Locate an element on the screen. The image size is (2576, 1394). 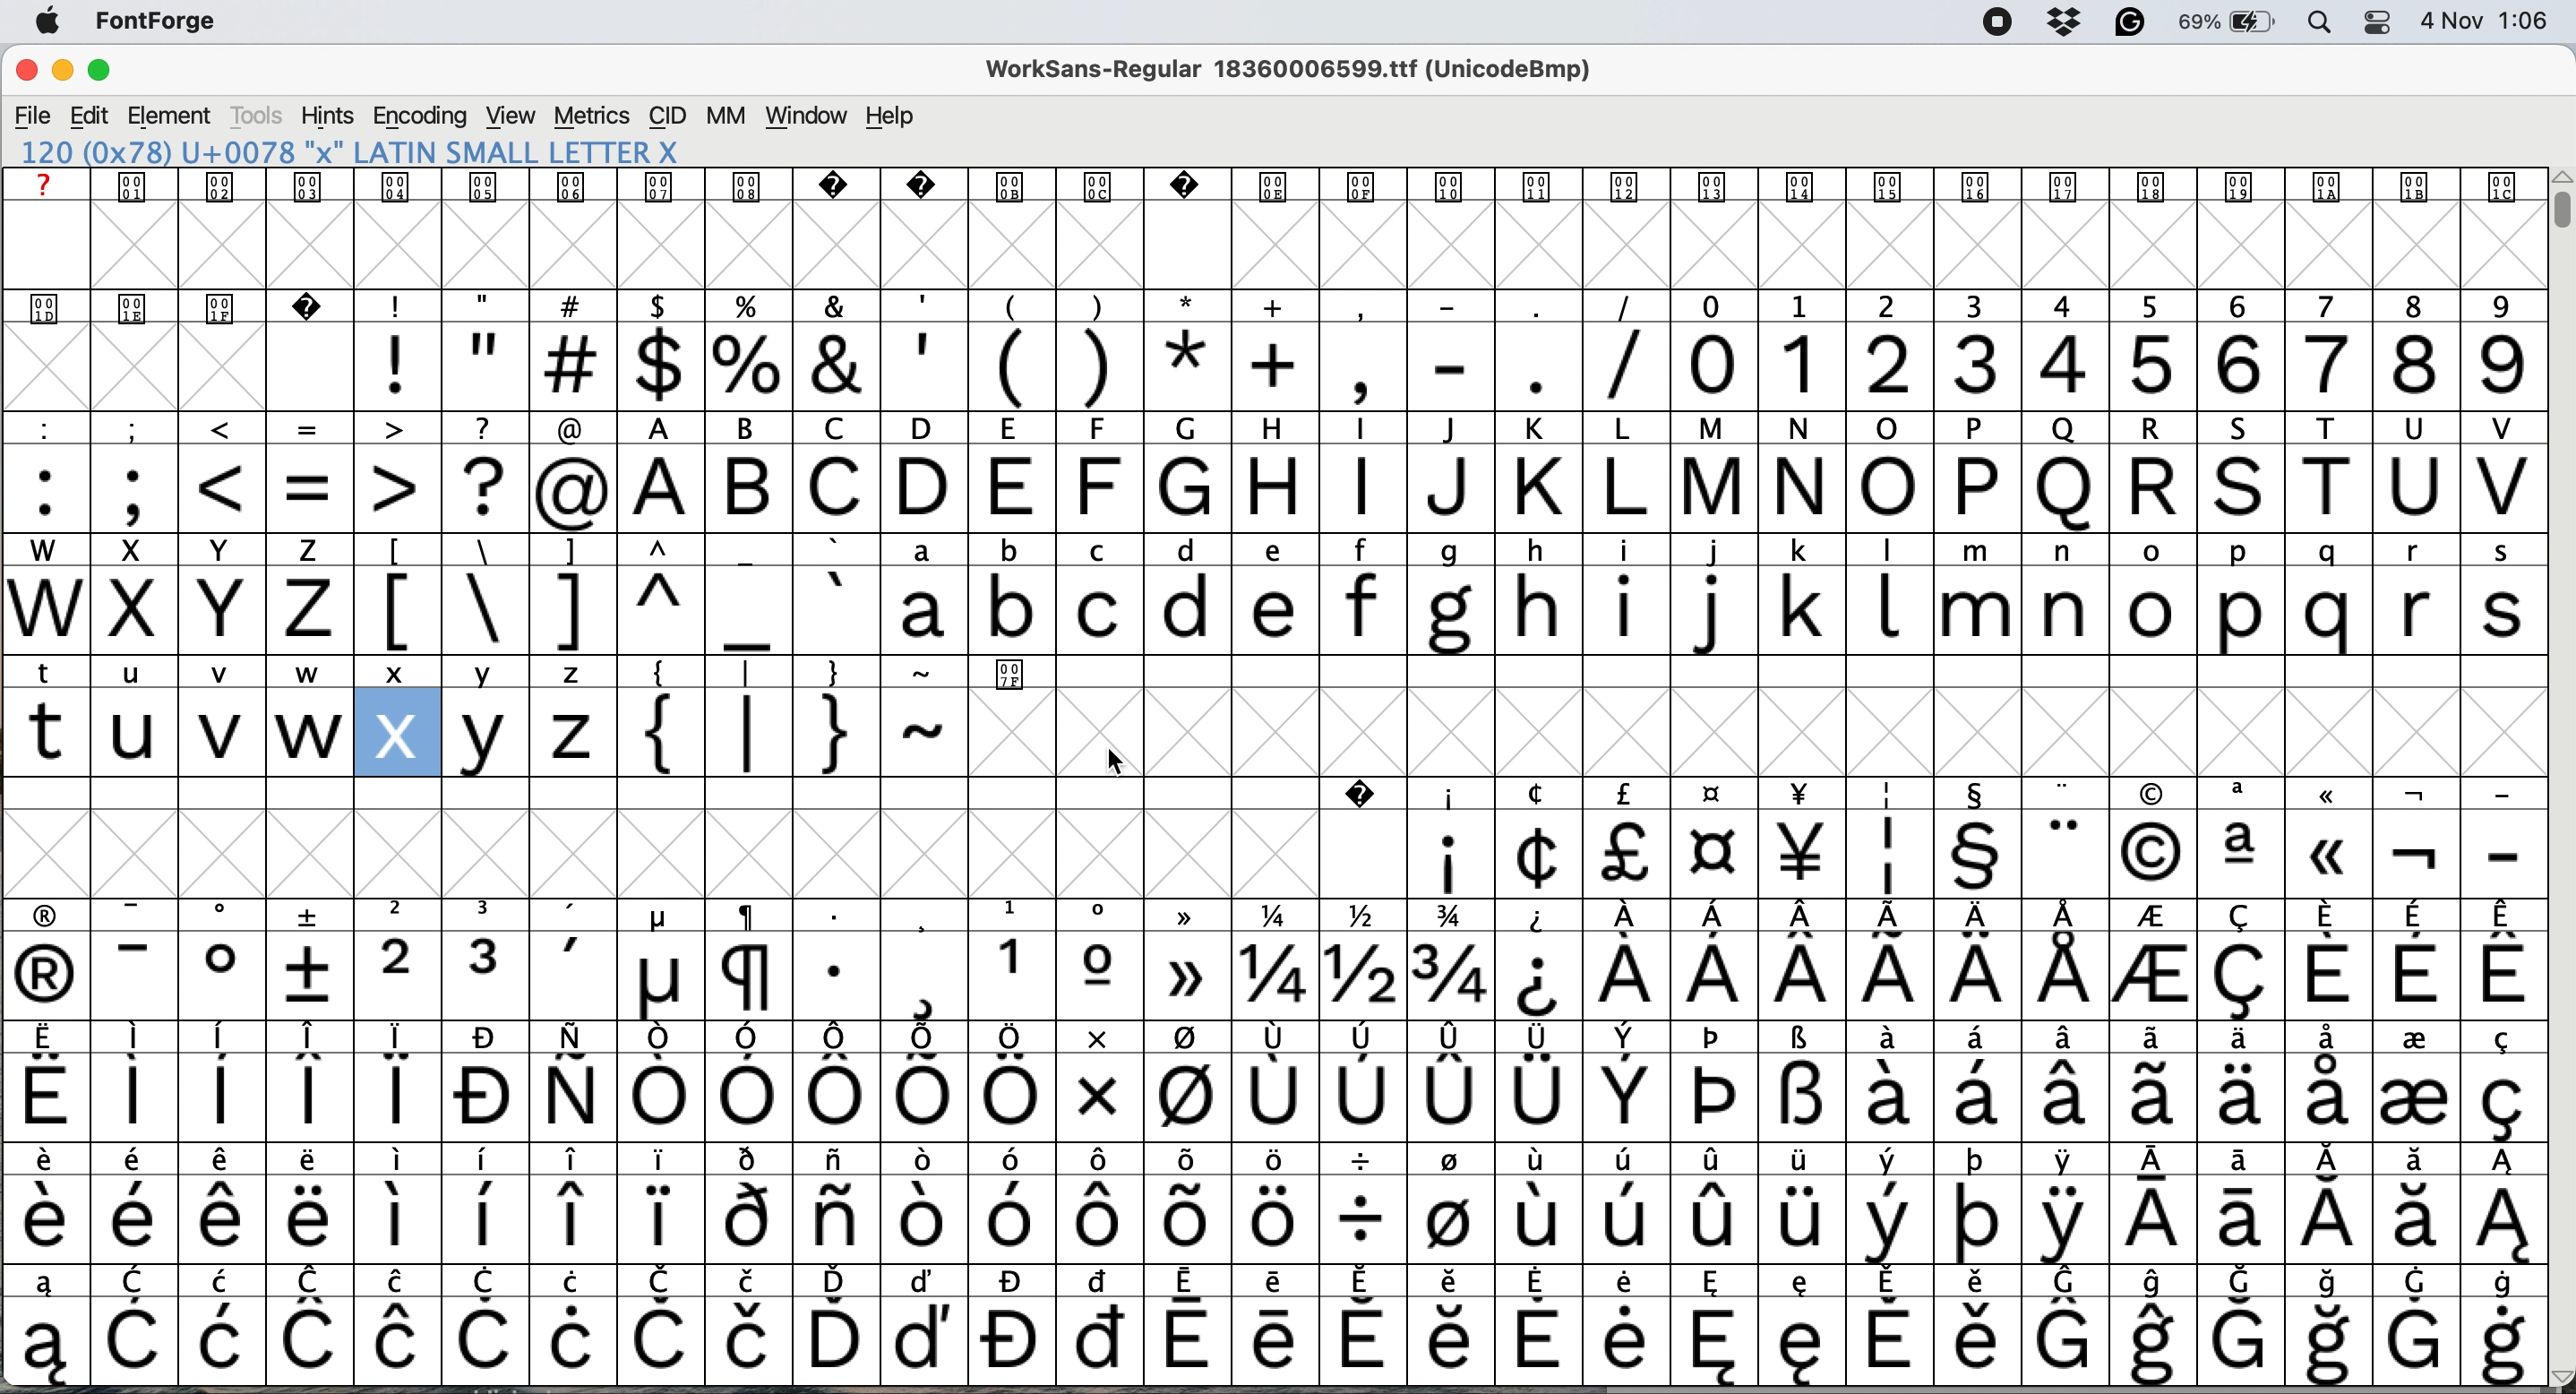
text is located at coordinates (1267, 186).